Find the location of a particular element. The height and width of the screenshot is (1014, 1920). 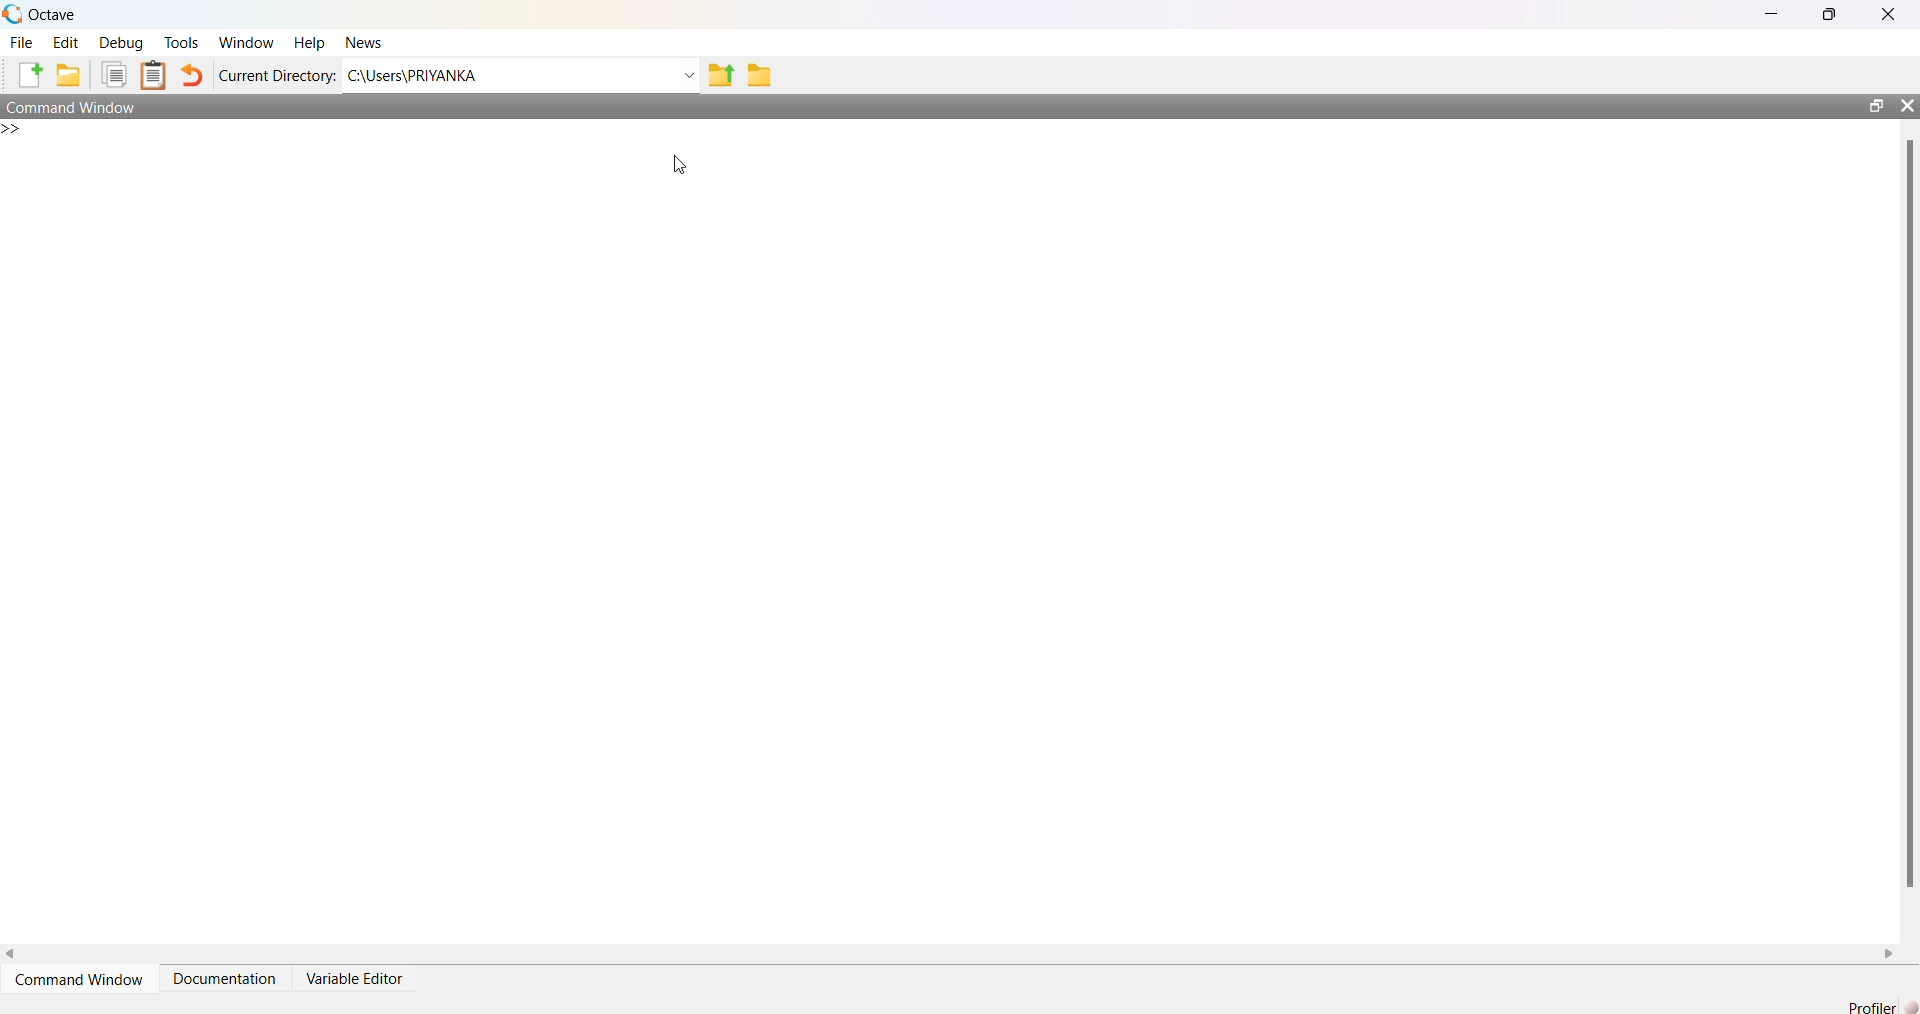

scroll bar is located at coordinates (1903, 516).